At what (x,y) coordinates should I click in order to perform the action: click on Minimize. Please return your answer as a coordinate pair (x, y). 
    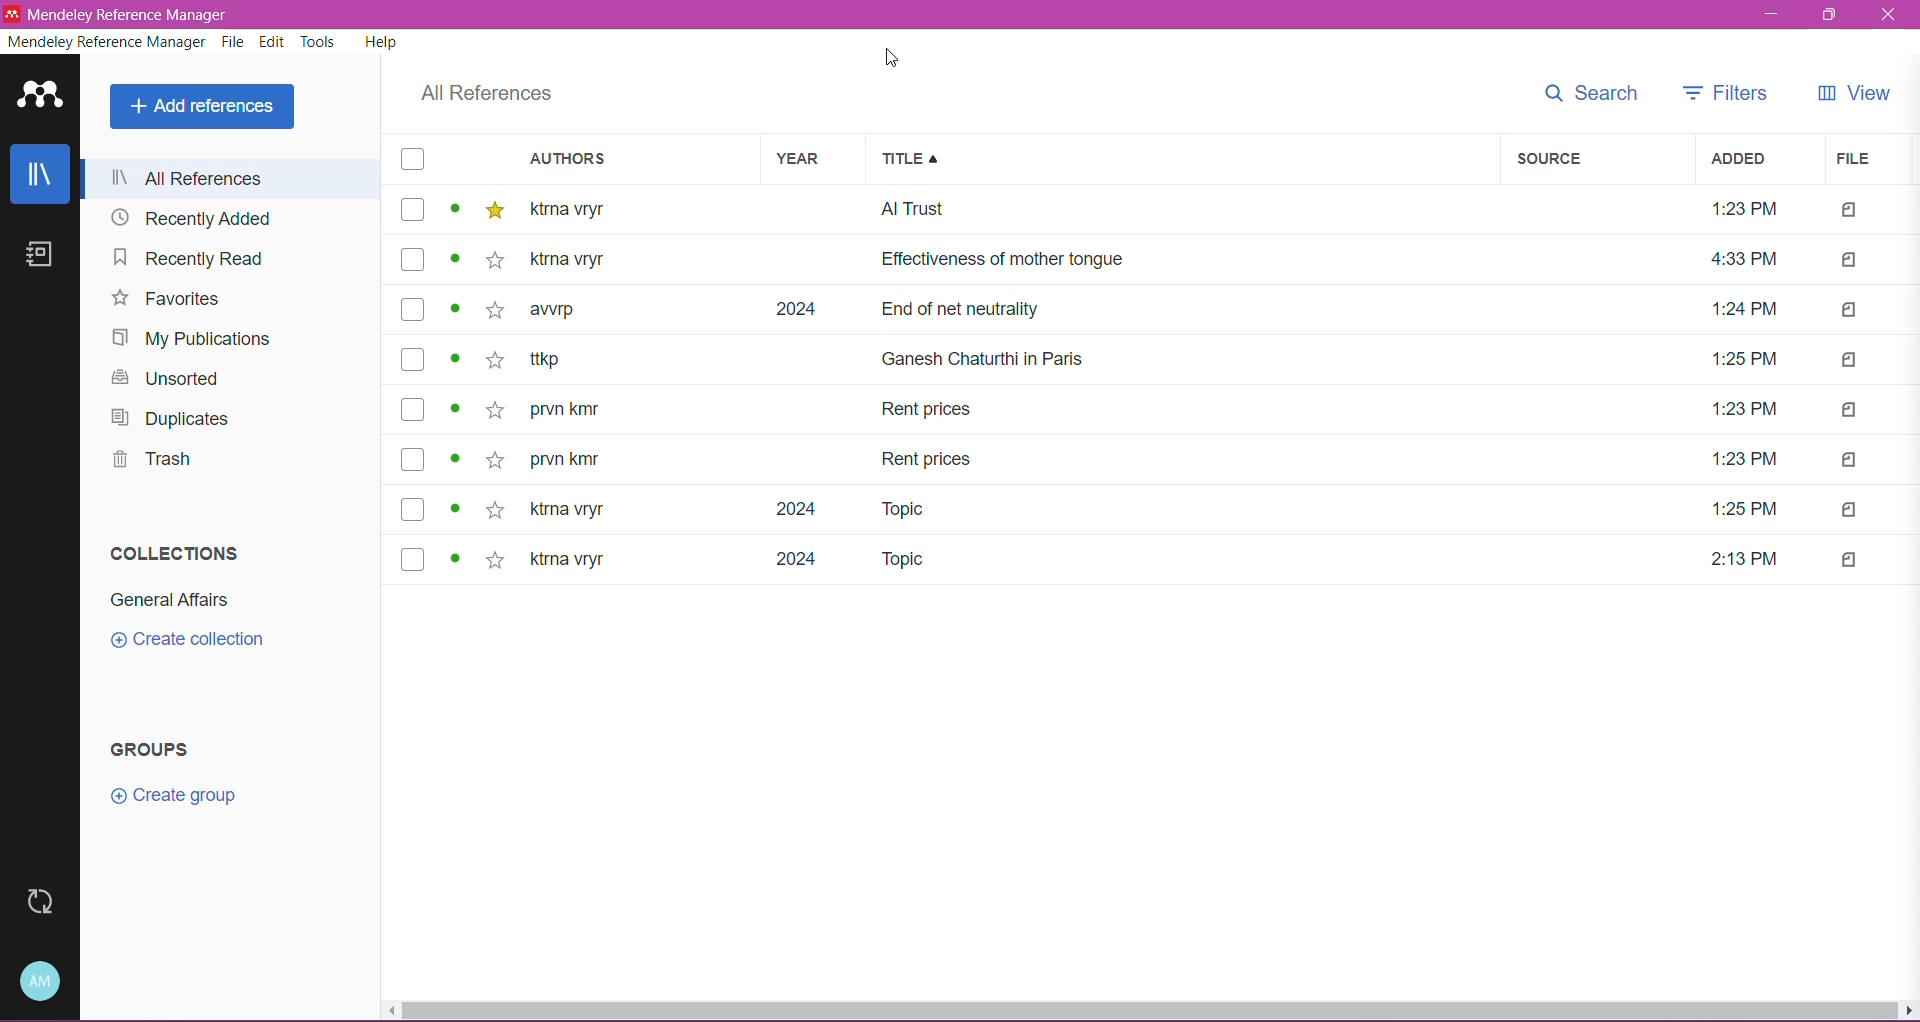
    Looking at the image, I should click on (1769, 15).